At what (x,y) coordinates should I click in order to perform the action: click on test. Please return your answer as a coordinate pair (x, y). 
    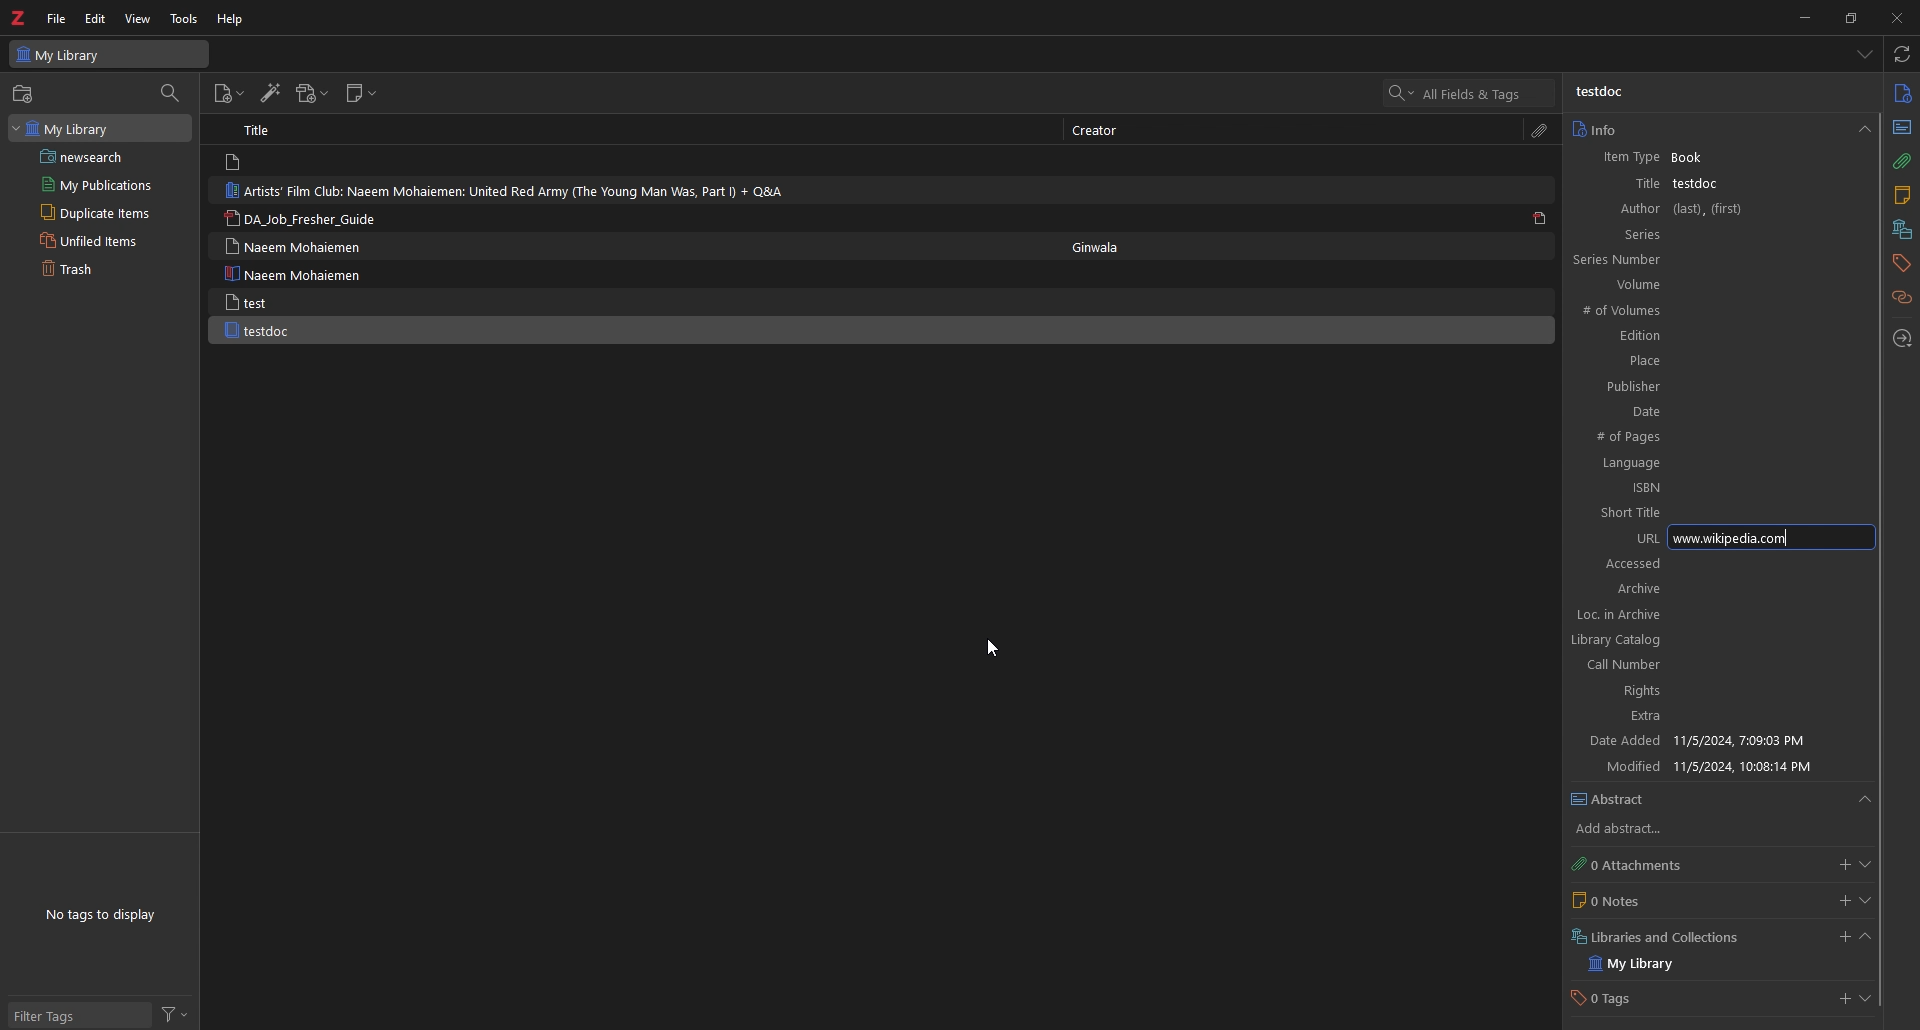
    Looking at the image, I should click on (252, 302).